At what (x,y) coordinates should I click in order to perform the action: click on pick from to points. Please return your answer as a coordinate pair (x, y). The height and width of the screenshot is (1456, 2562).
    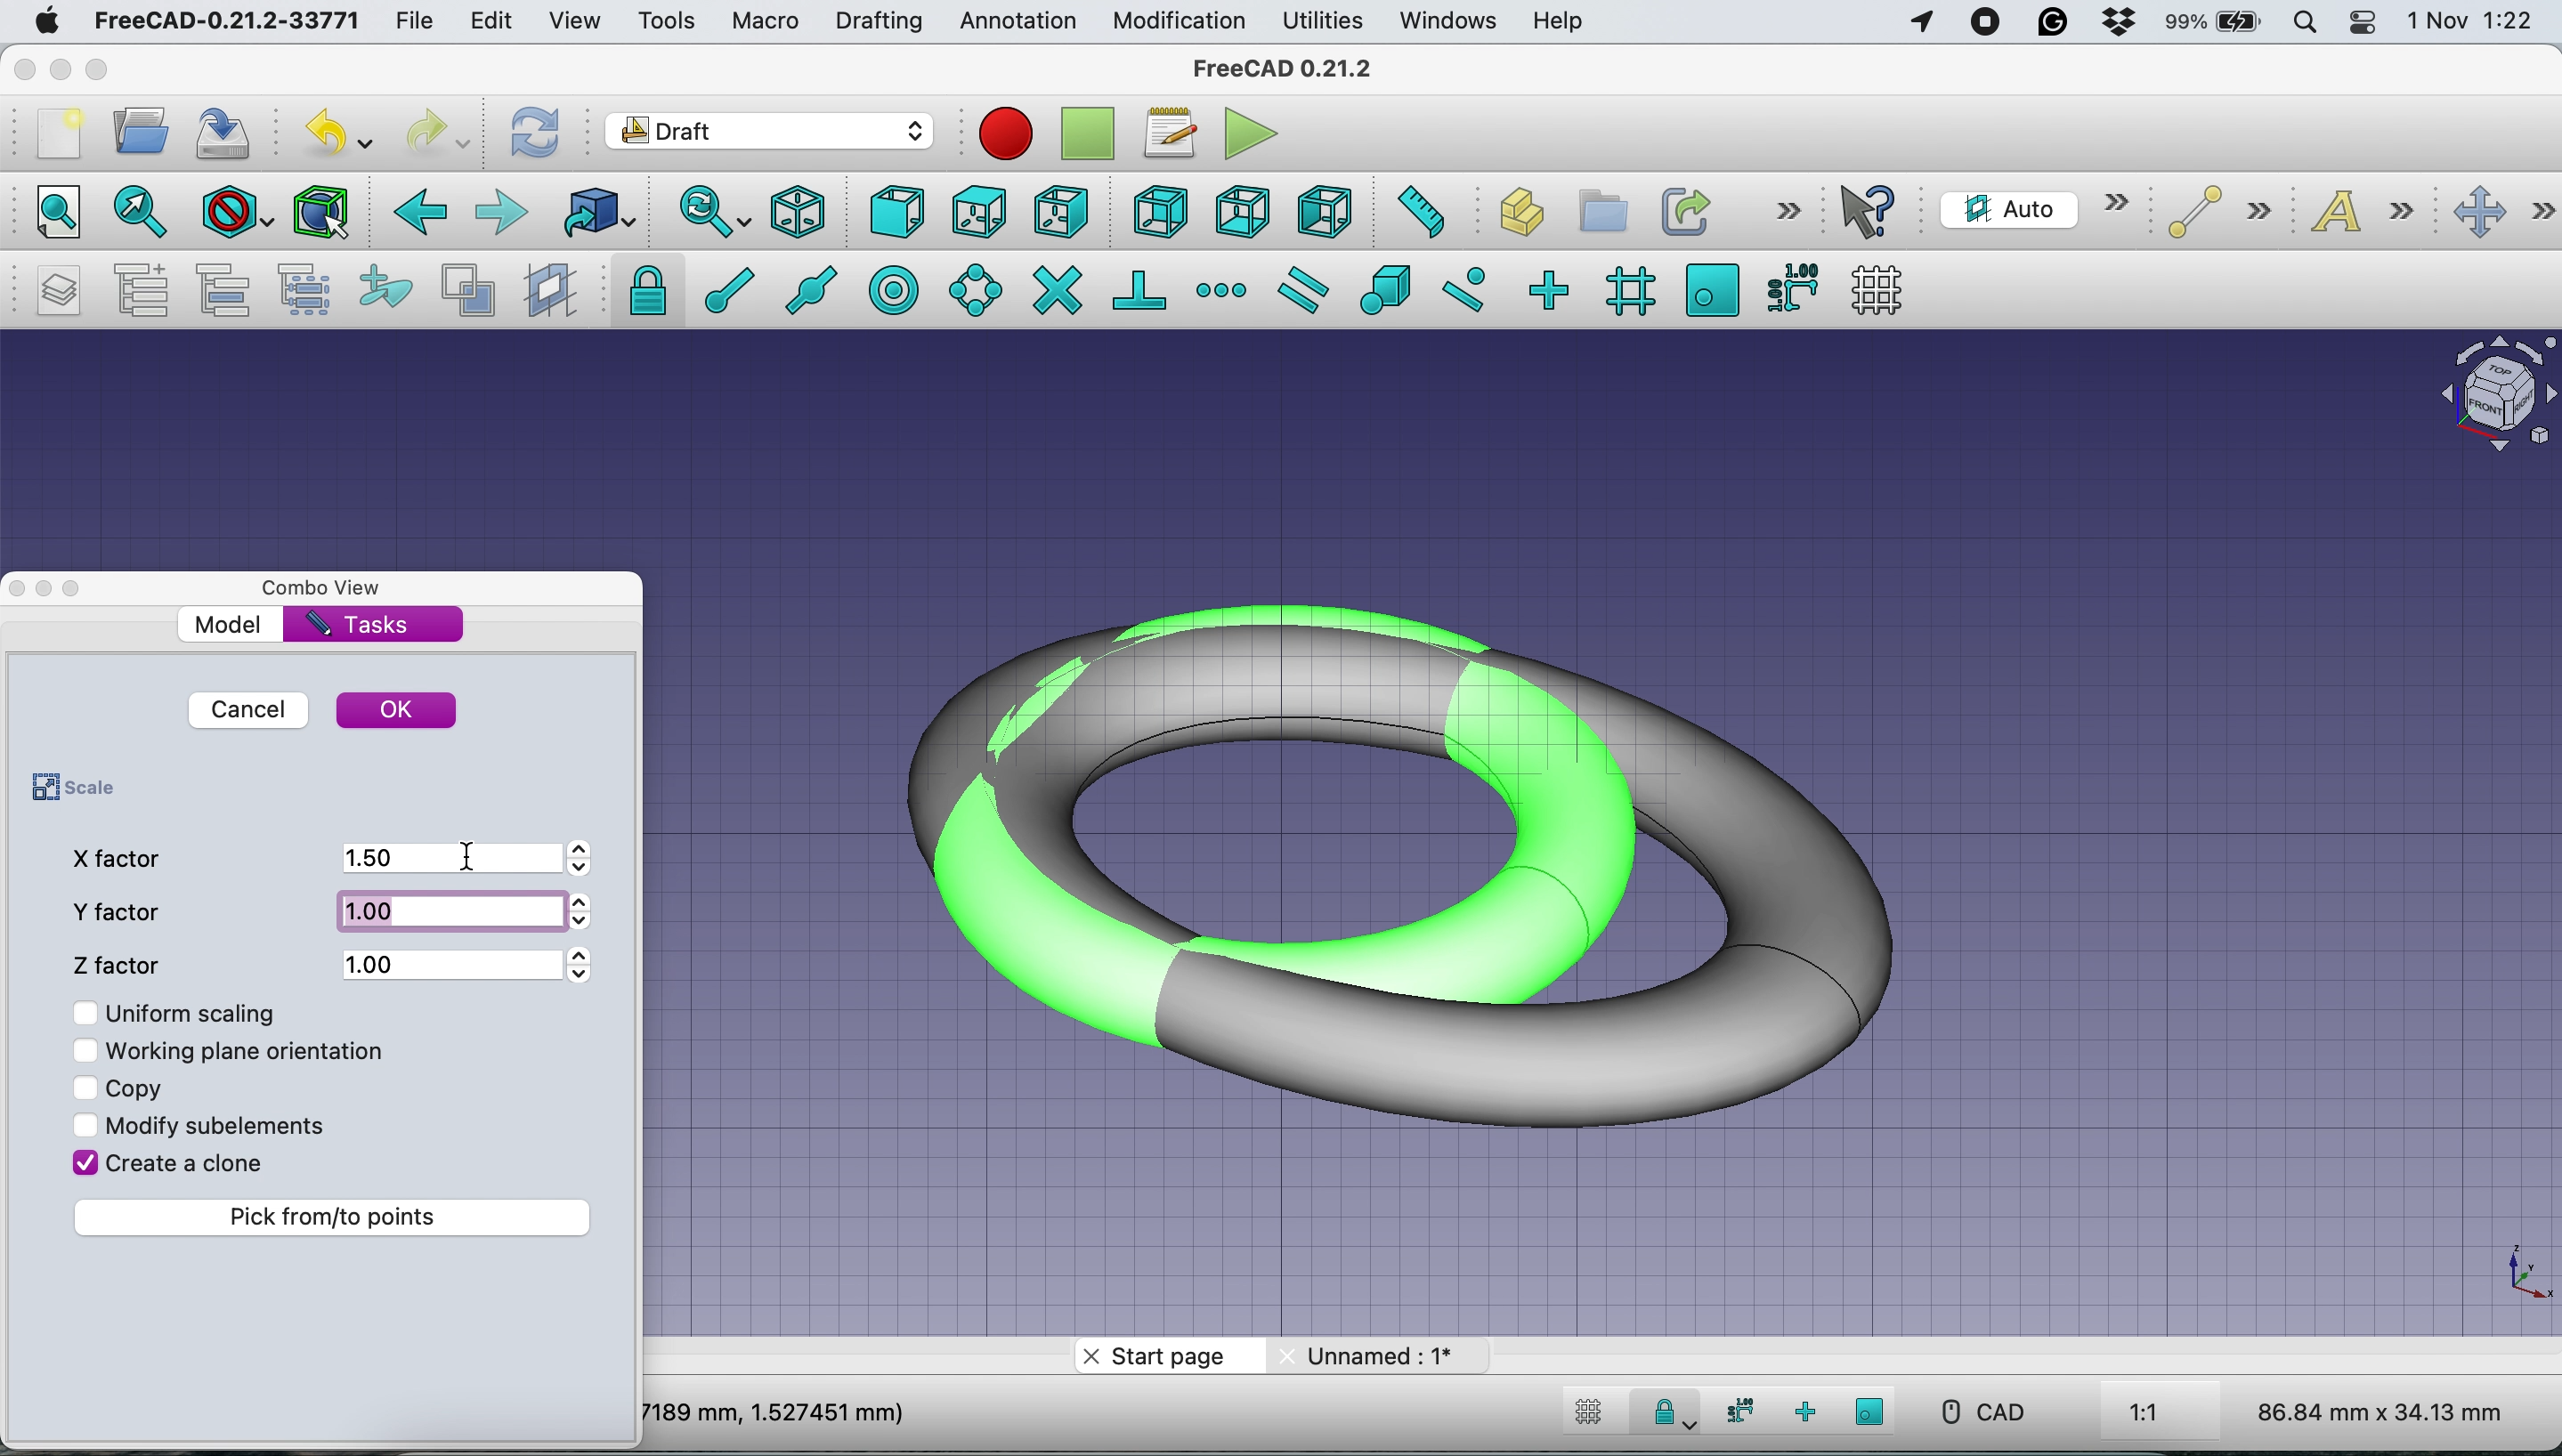
    Looking at the image, I should click on (338, 1217).